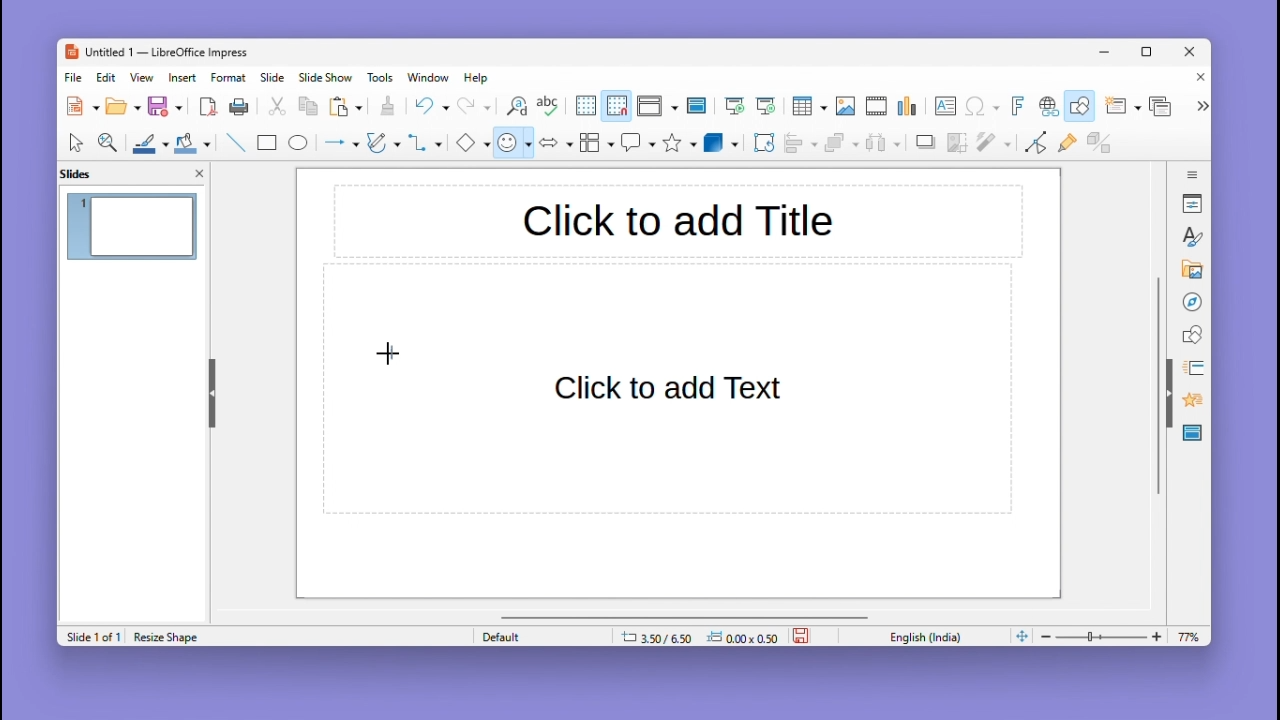  I want to click on Chart, so click(909, 107).